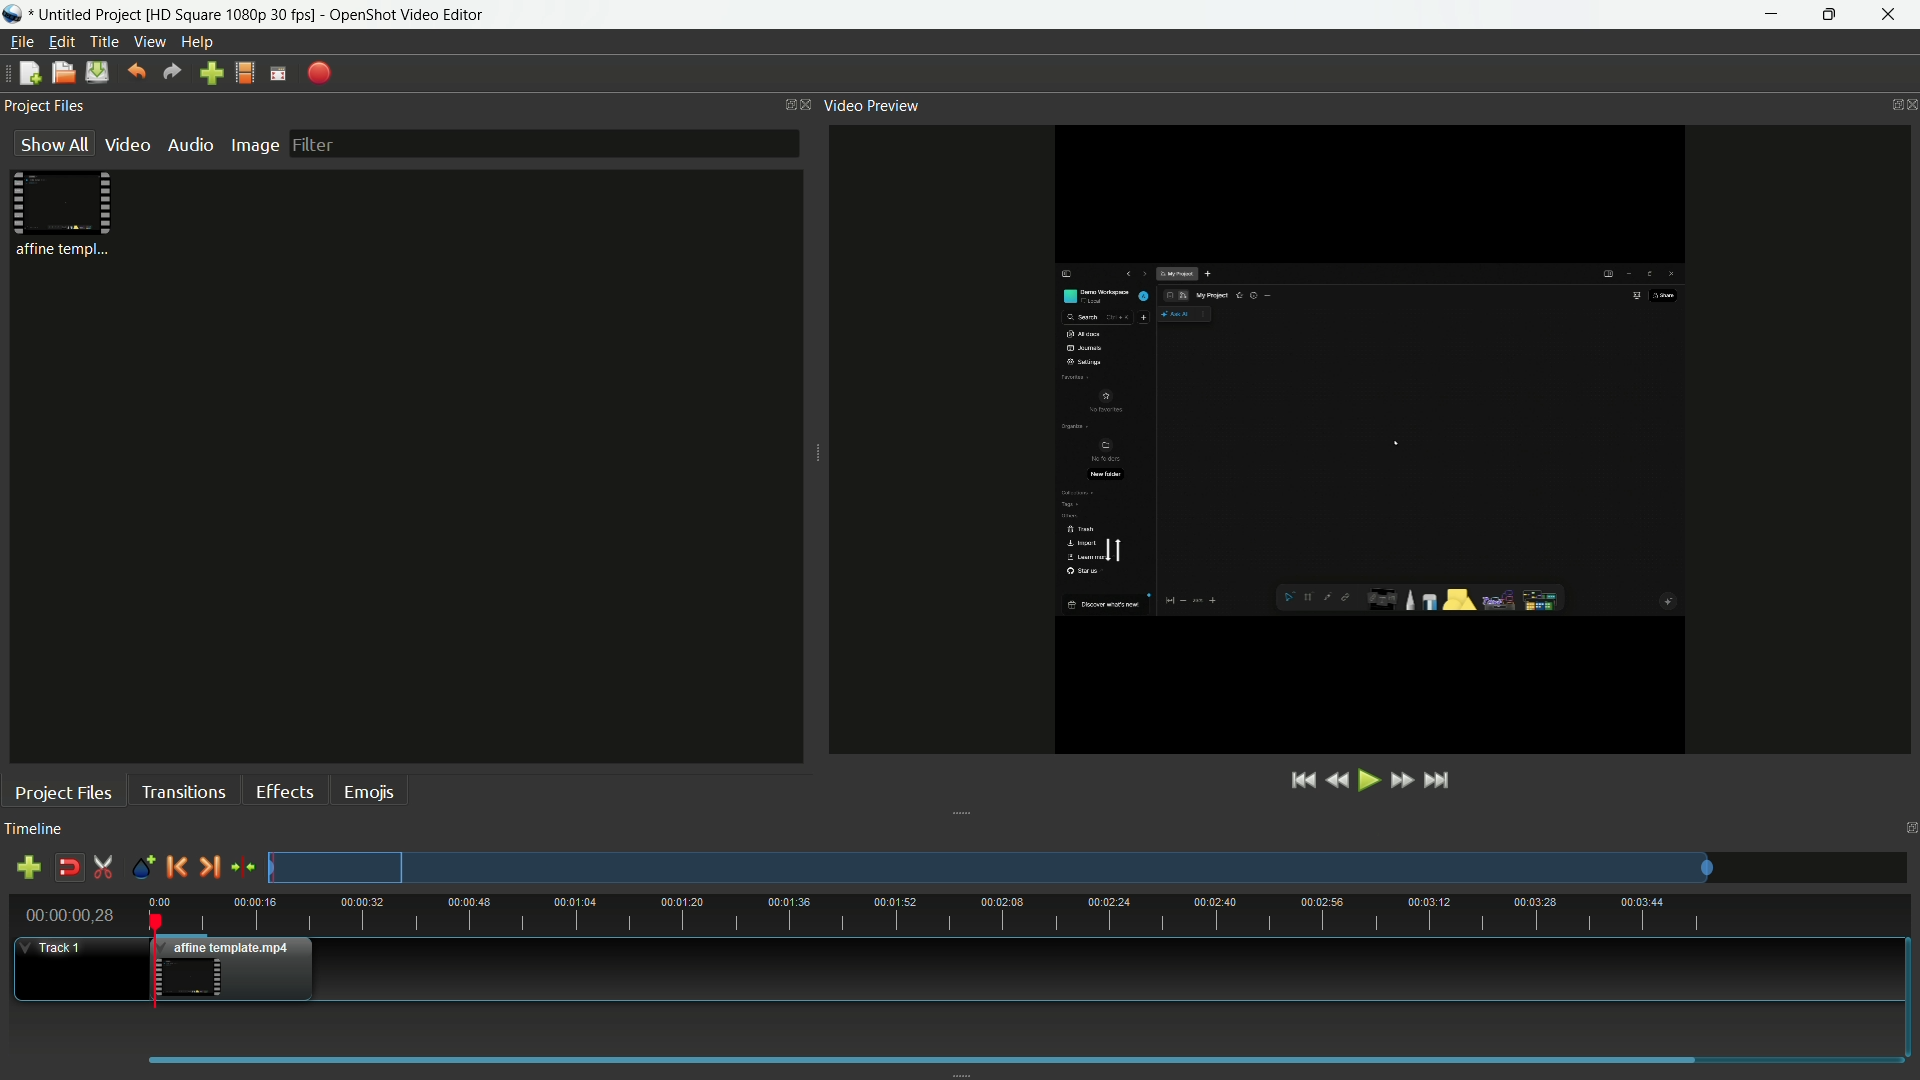 This screenshot has height=1080, width=1920. Describe the element at coordinates (139, 868) in the screenshot. I see `create marker` at that location.